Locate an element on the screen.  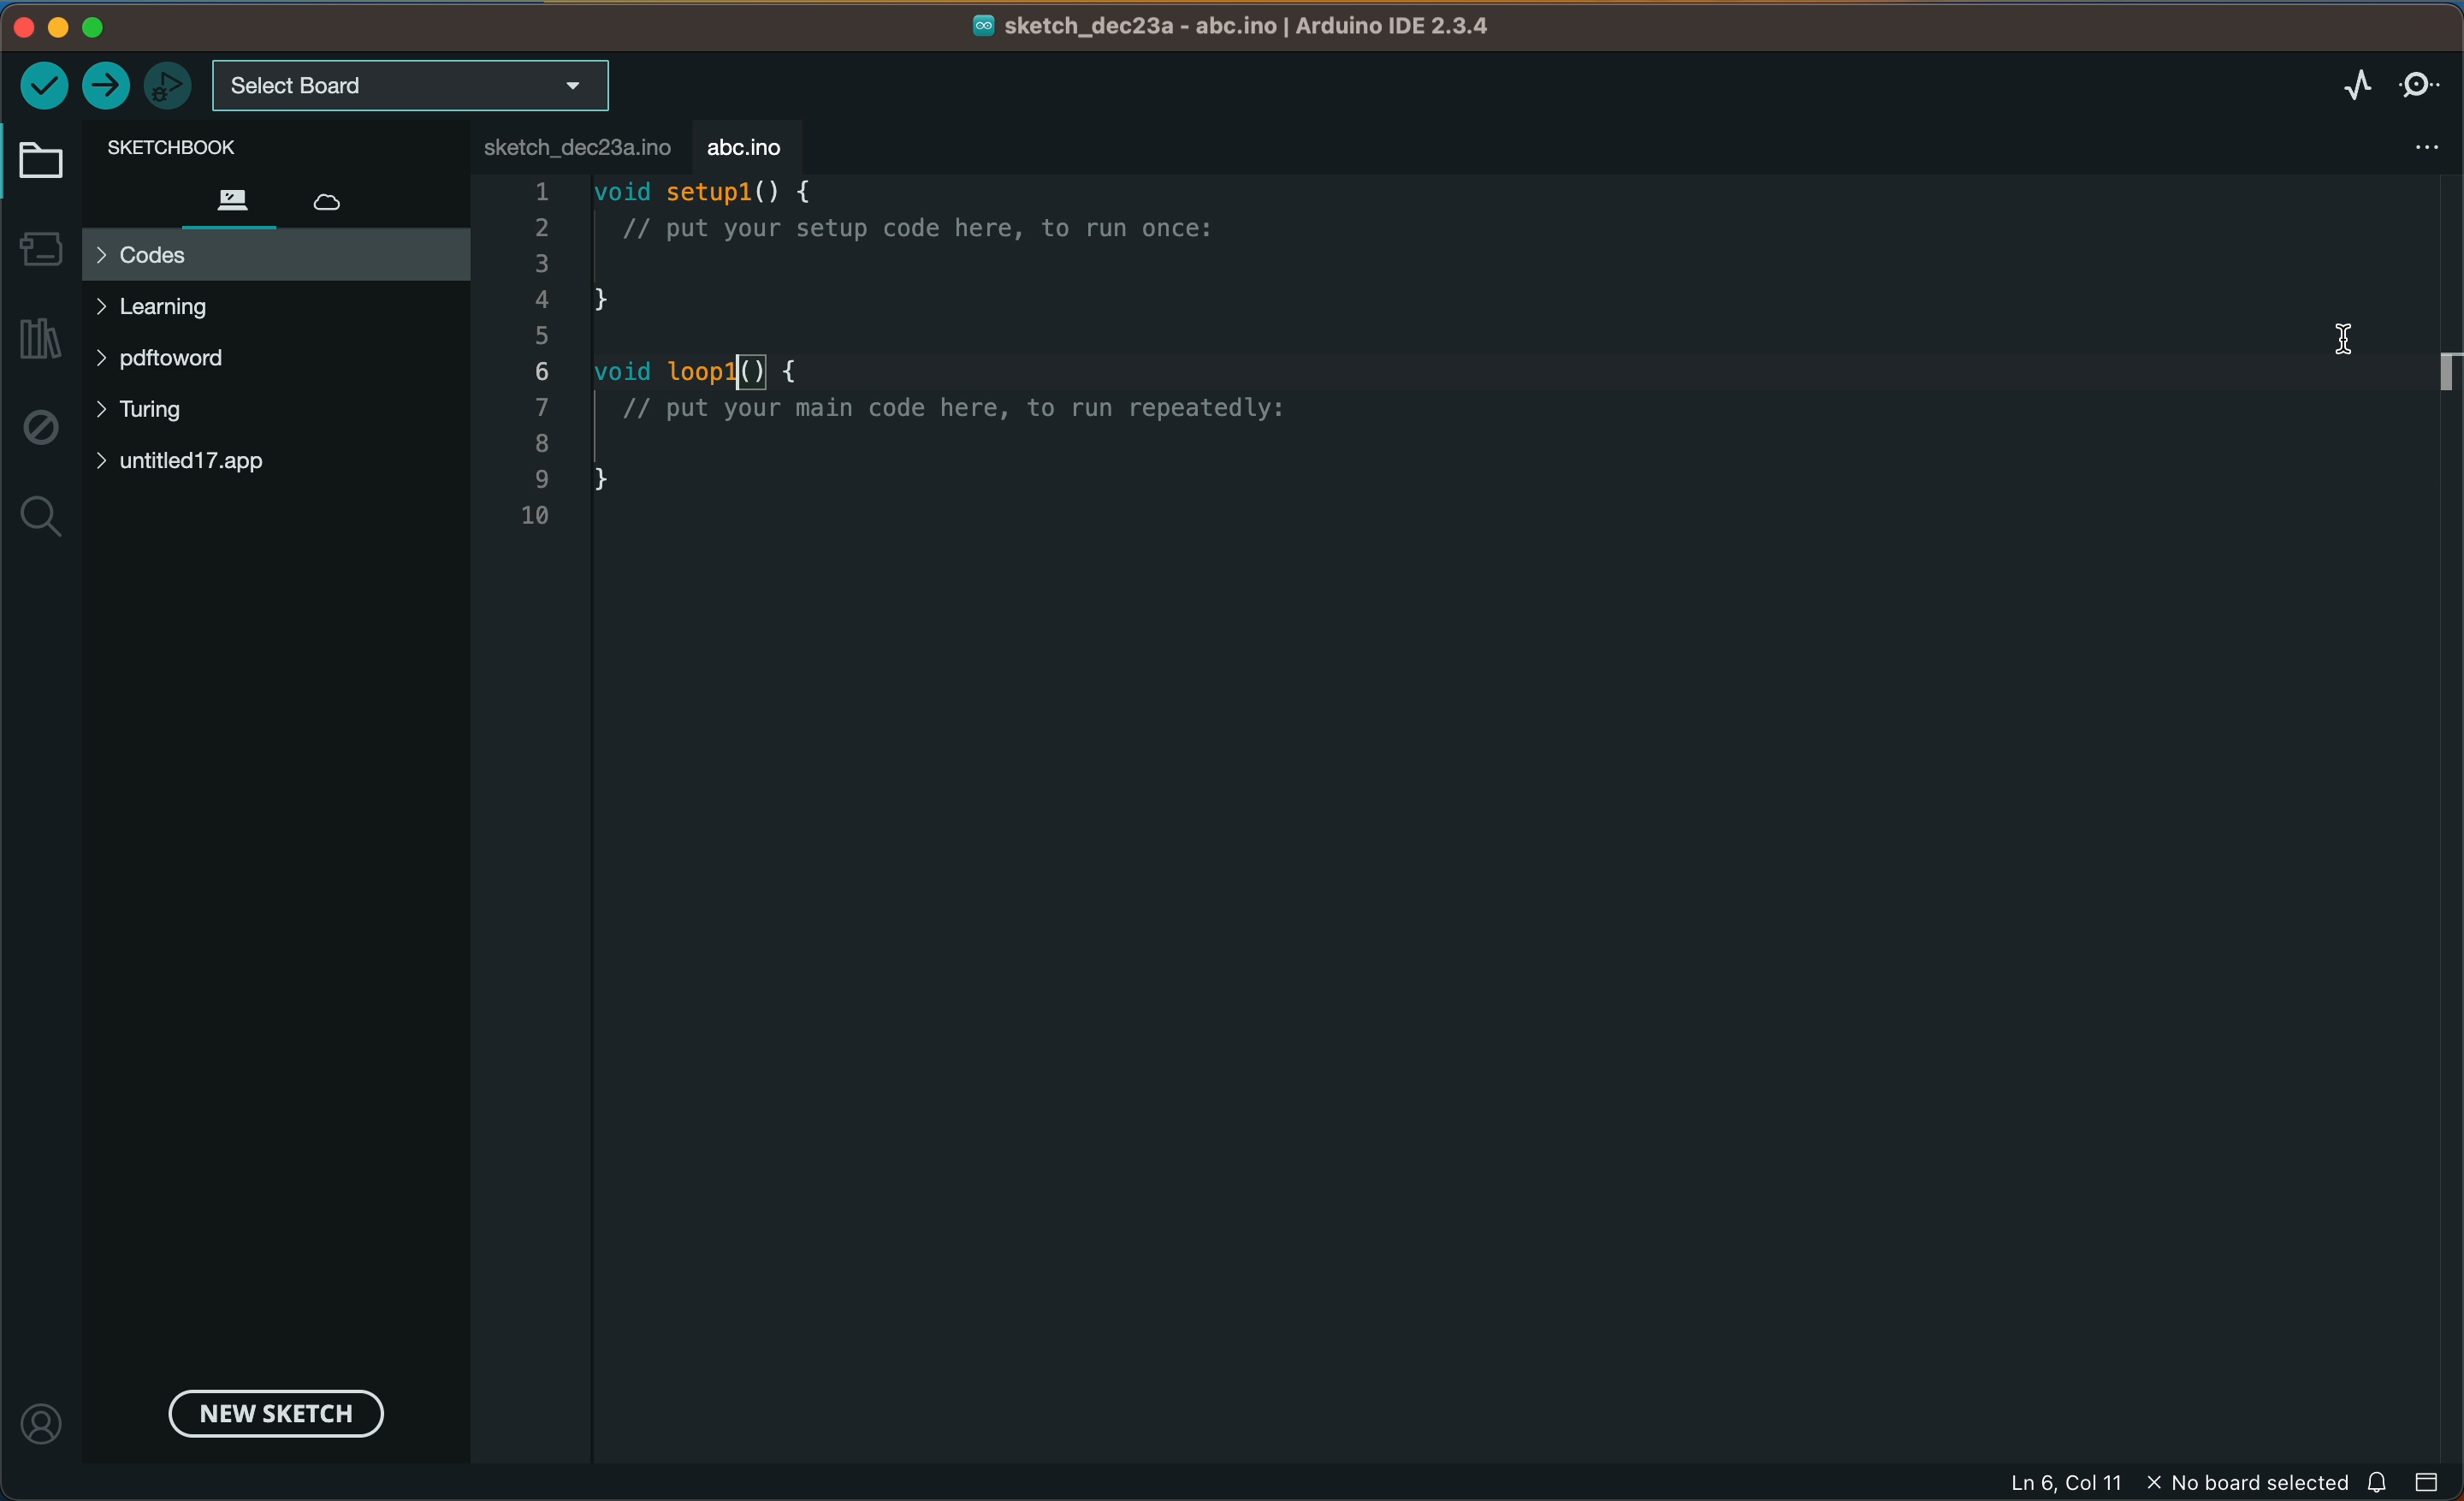
board manager is located at coordinates (37, 249).